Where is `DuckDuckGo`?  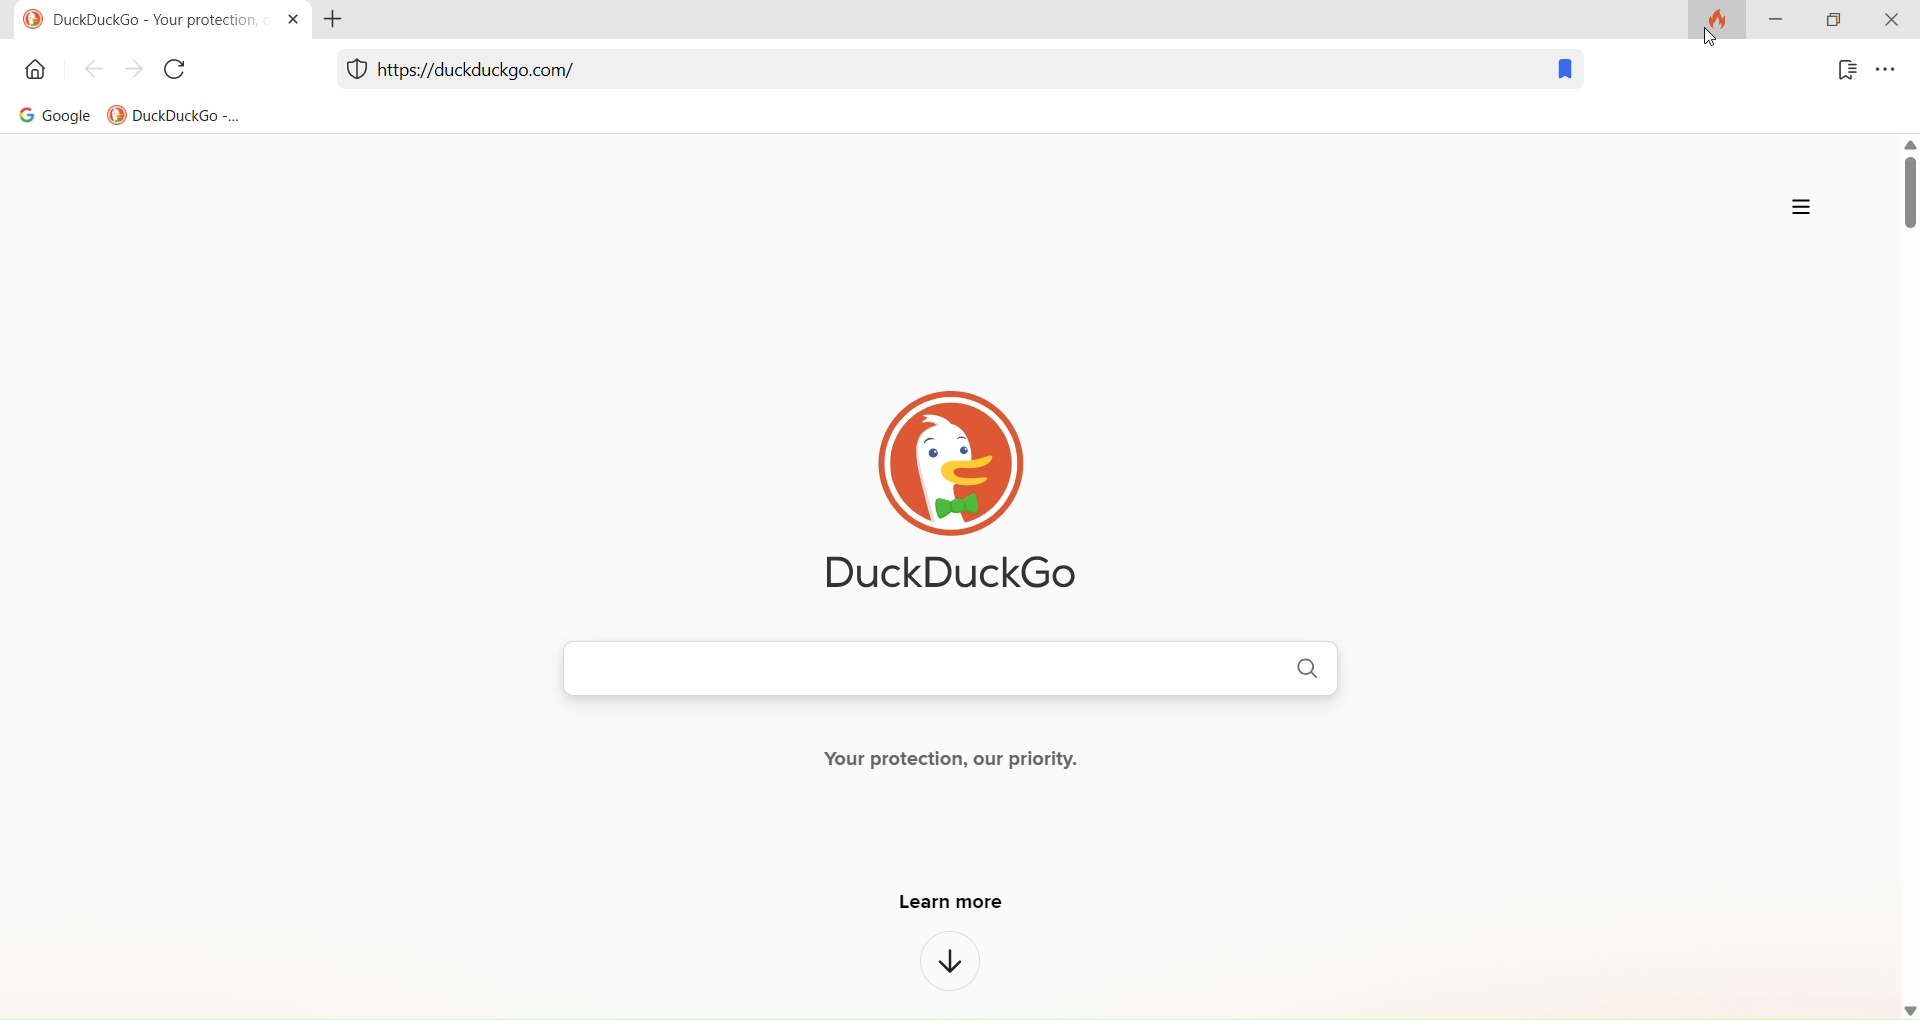
DuckDuckGo is located at coordinates (977, 493).